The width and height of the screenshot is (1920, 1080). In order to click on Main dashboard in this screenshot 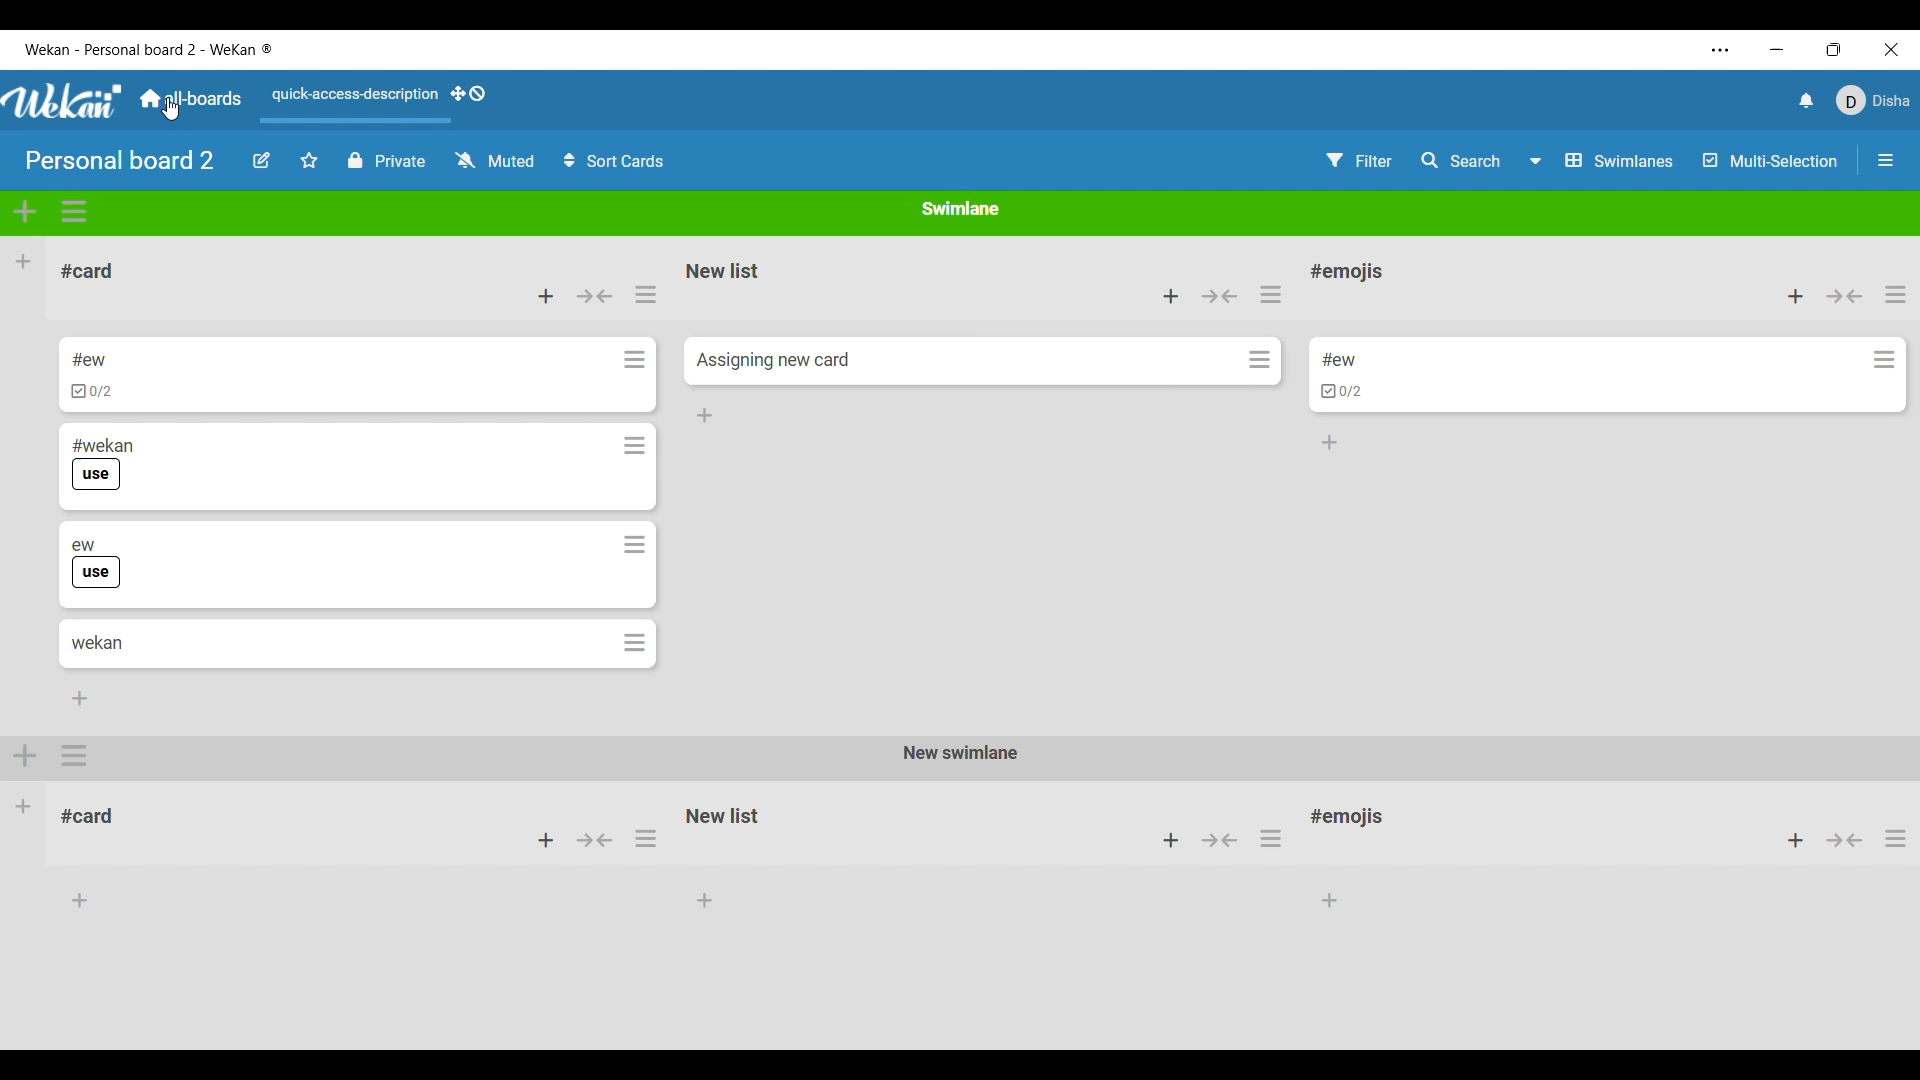, I will do `click(191, 98)`.